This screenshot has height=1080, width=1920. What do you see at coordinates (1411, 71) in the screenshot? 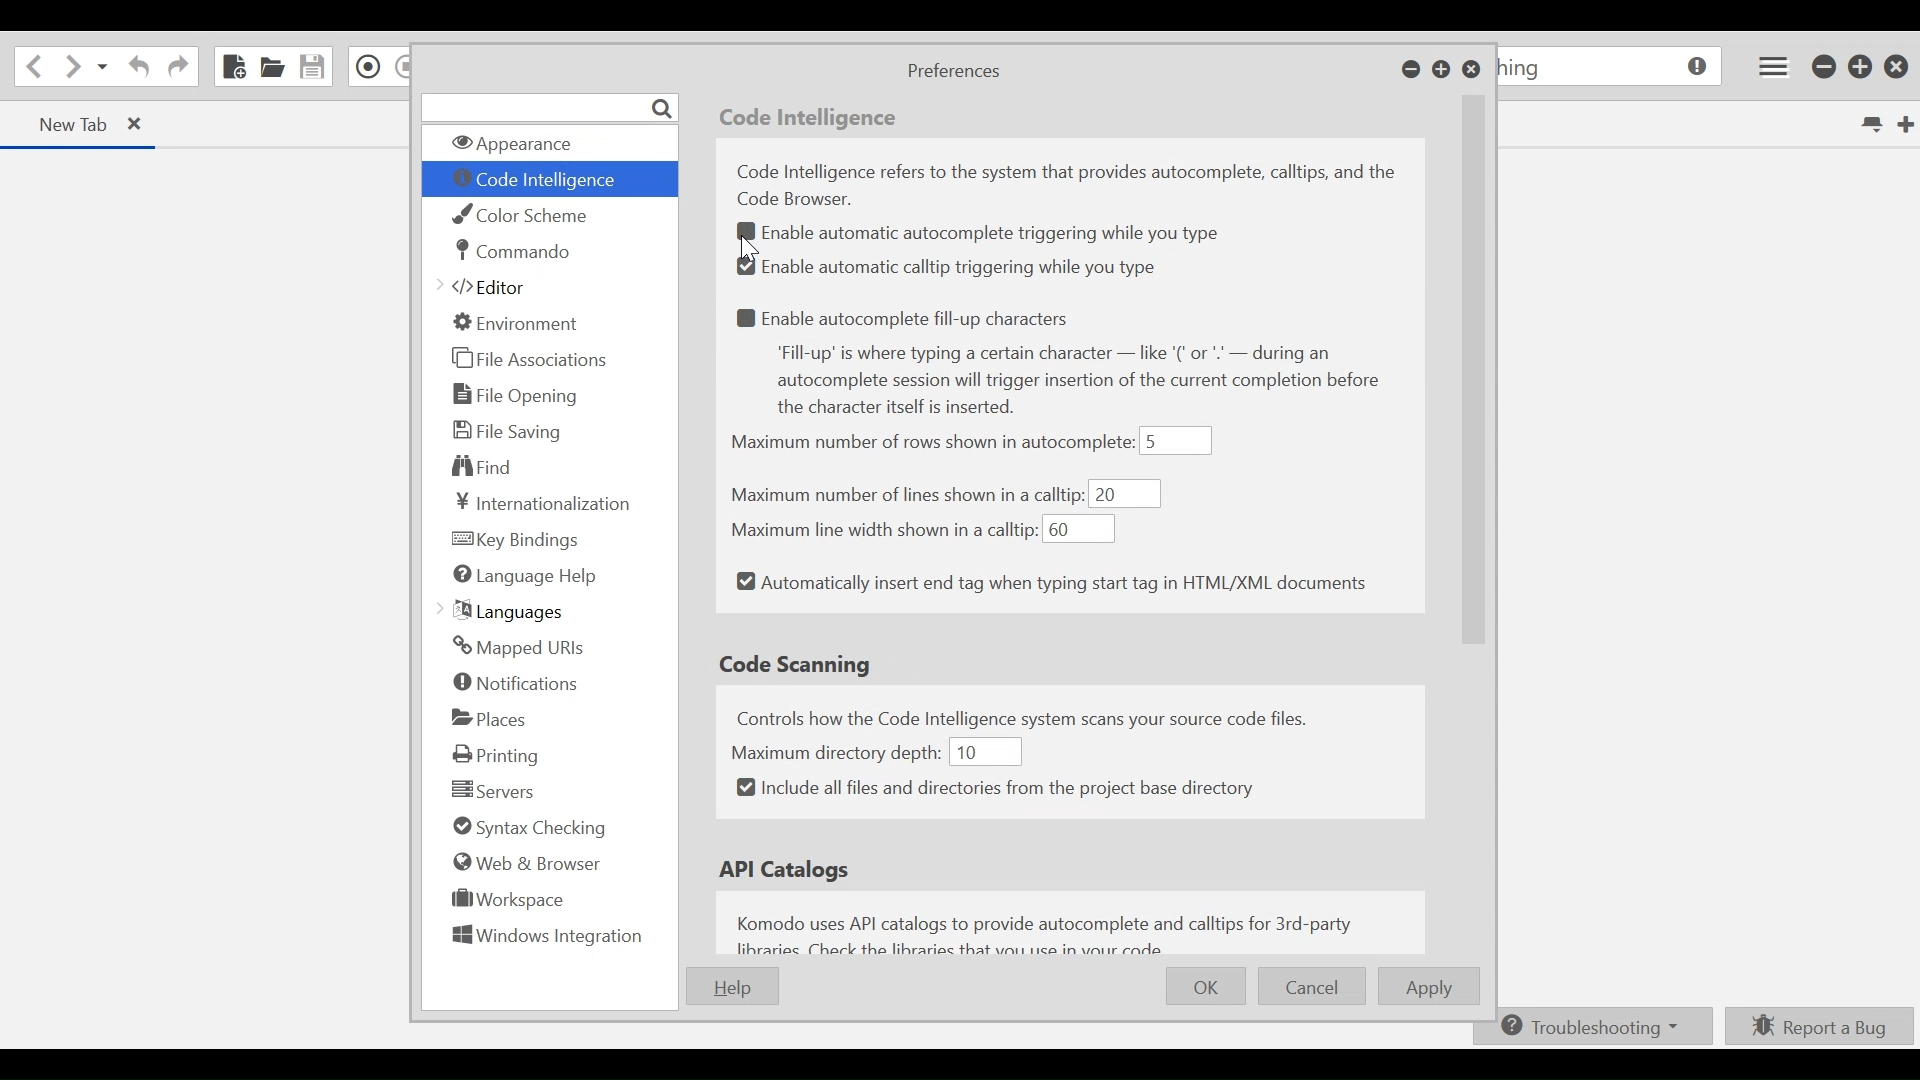
I see `minimize` at bounding box center [1411, 71].